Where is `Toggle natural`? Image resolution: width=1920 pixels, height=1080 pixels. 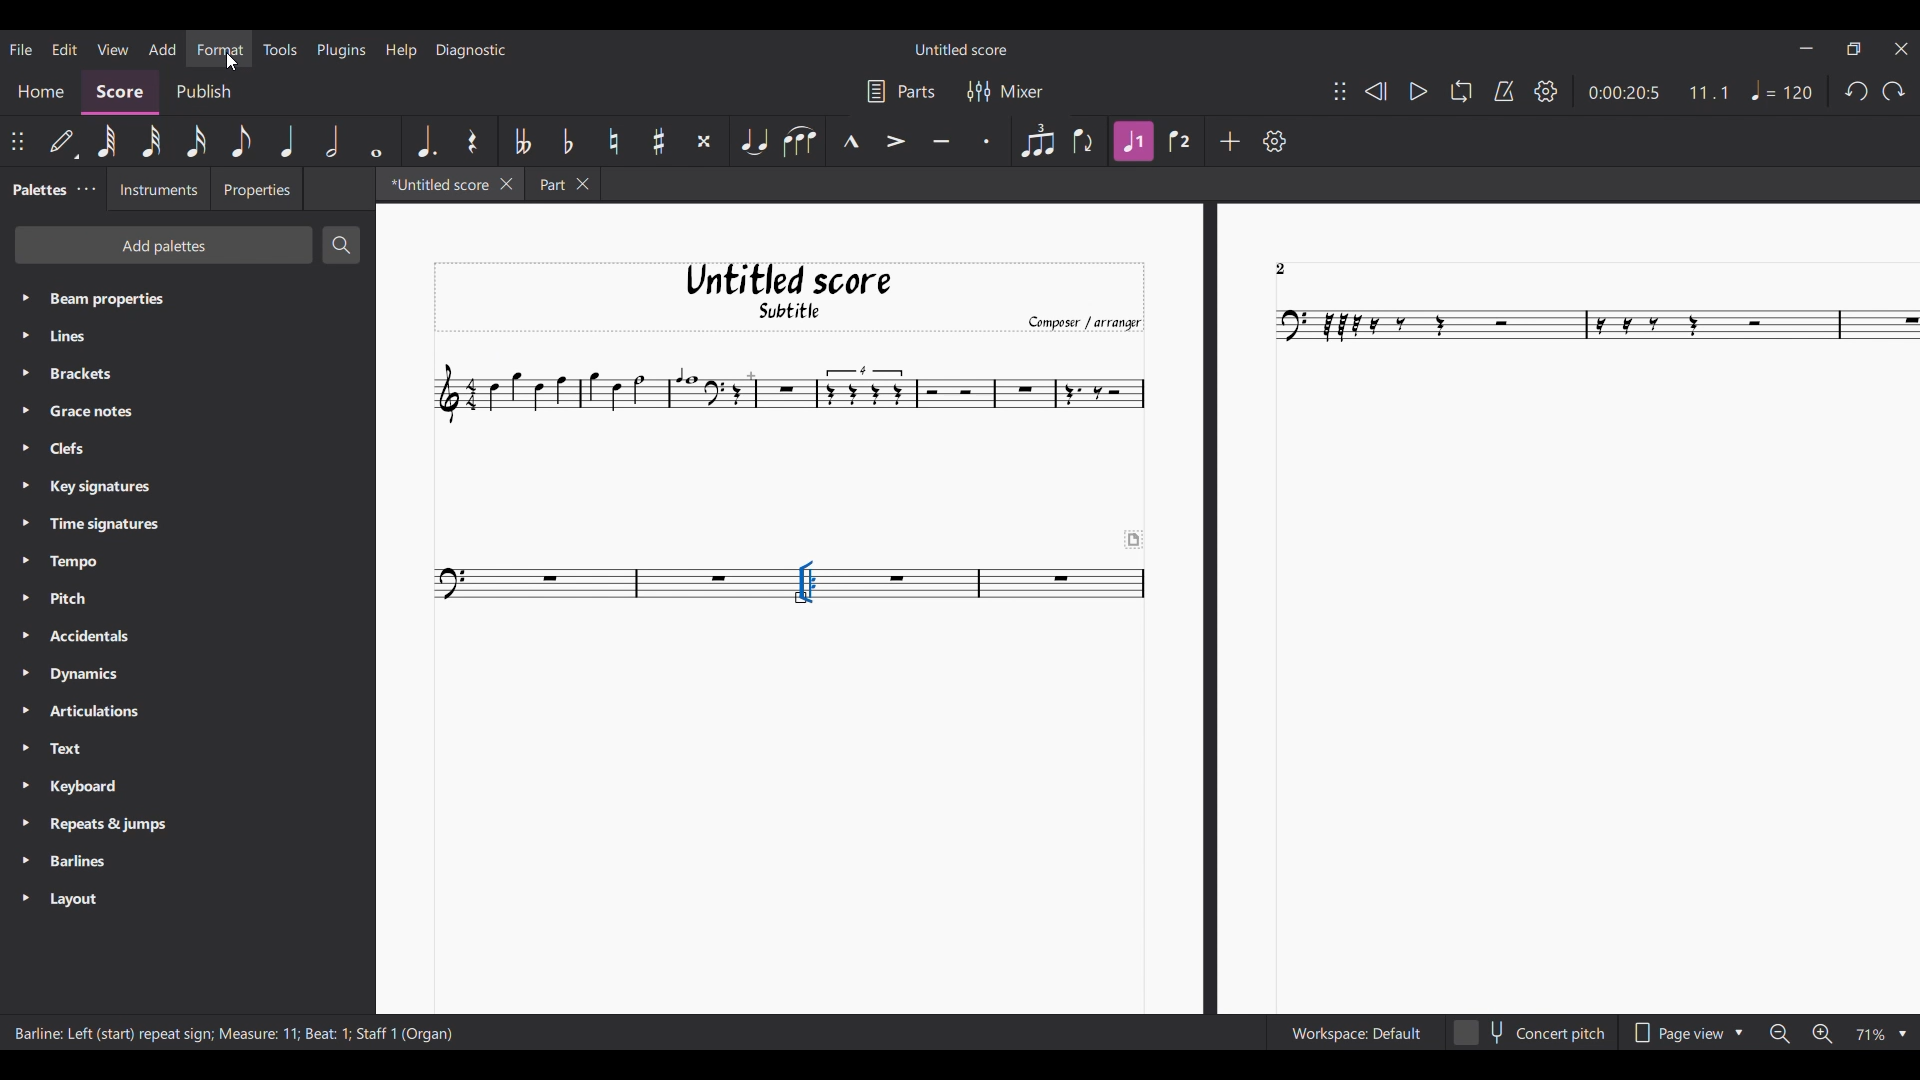
Toggle natural is located at coordinates (613, 141).